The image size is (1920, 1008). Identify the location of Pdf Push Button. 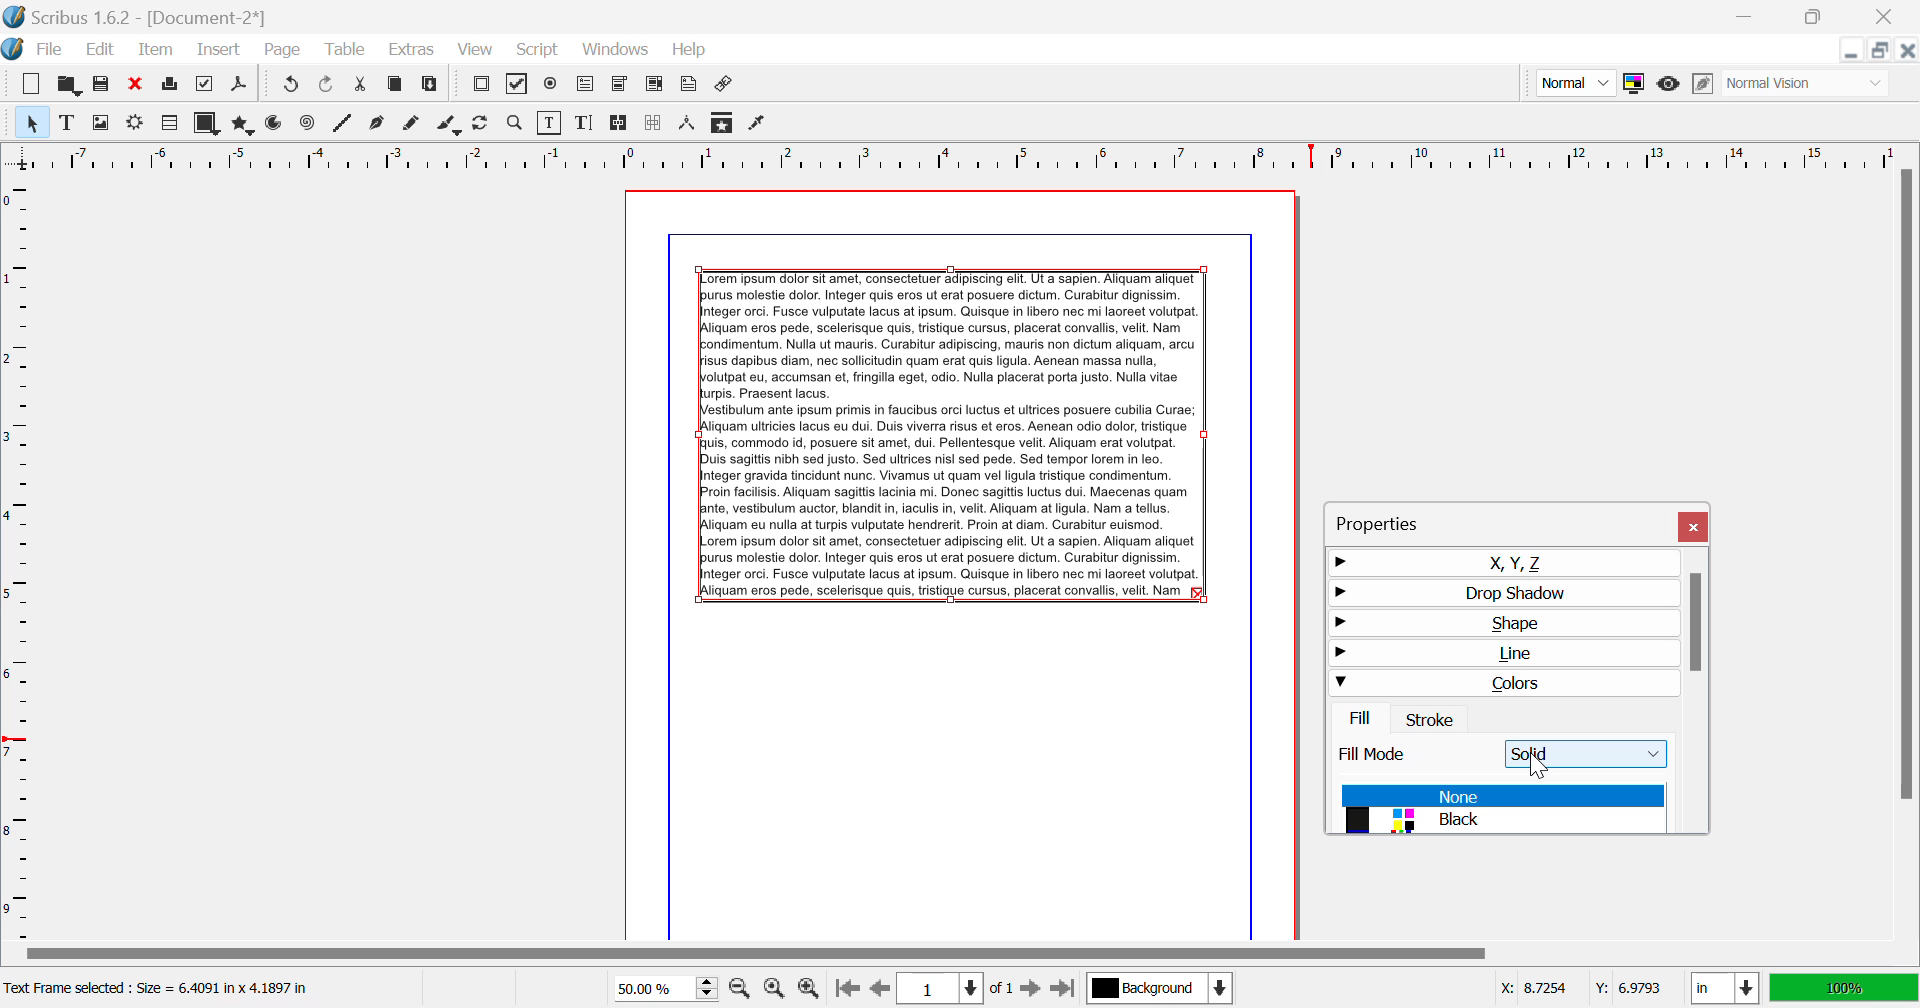
(481, 86).